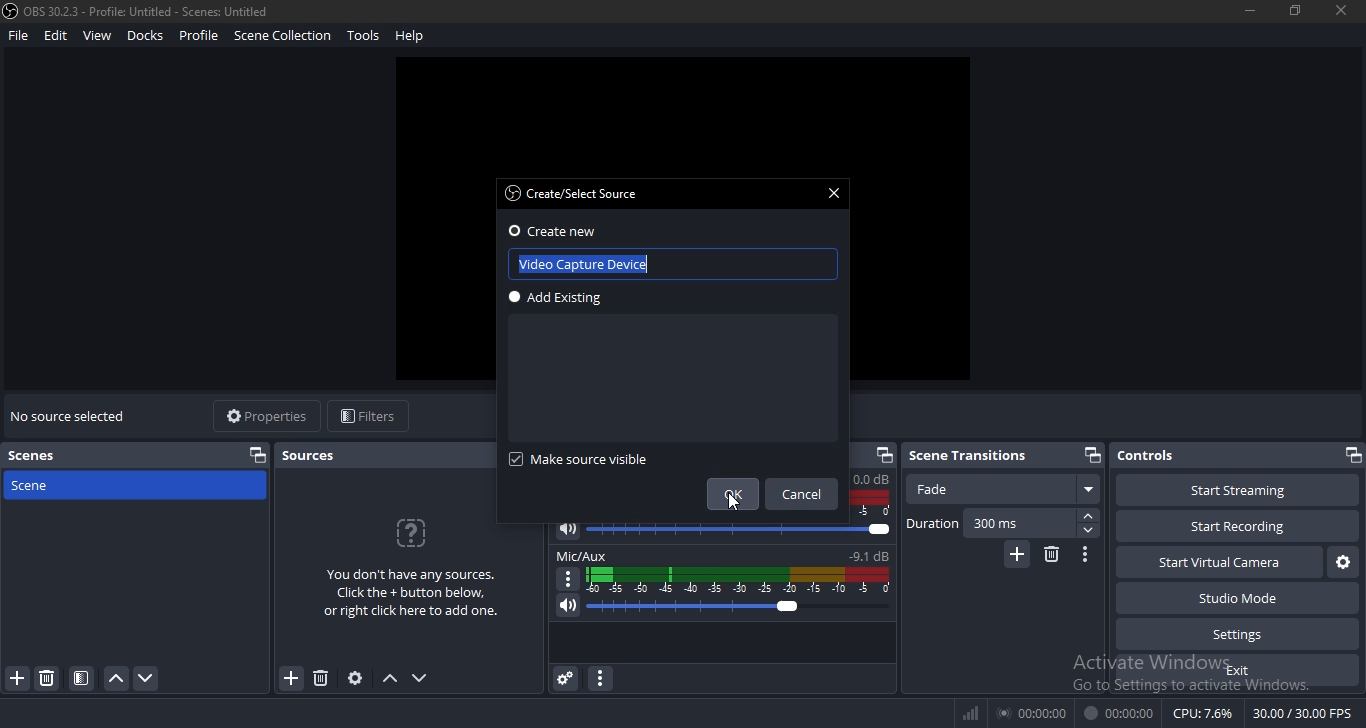 The height and width of the screenshot is (728, 1366). I want to click on cancel, so click(802, 496).